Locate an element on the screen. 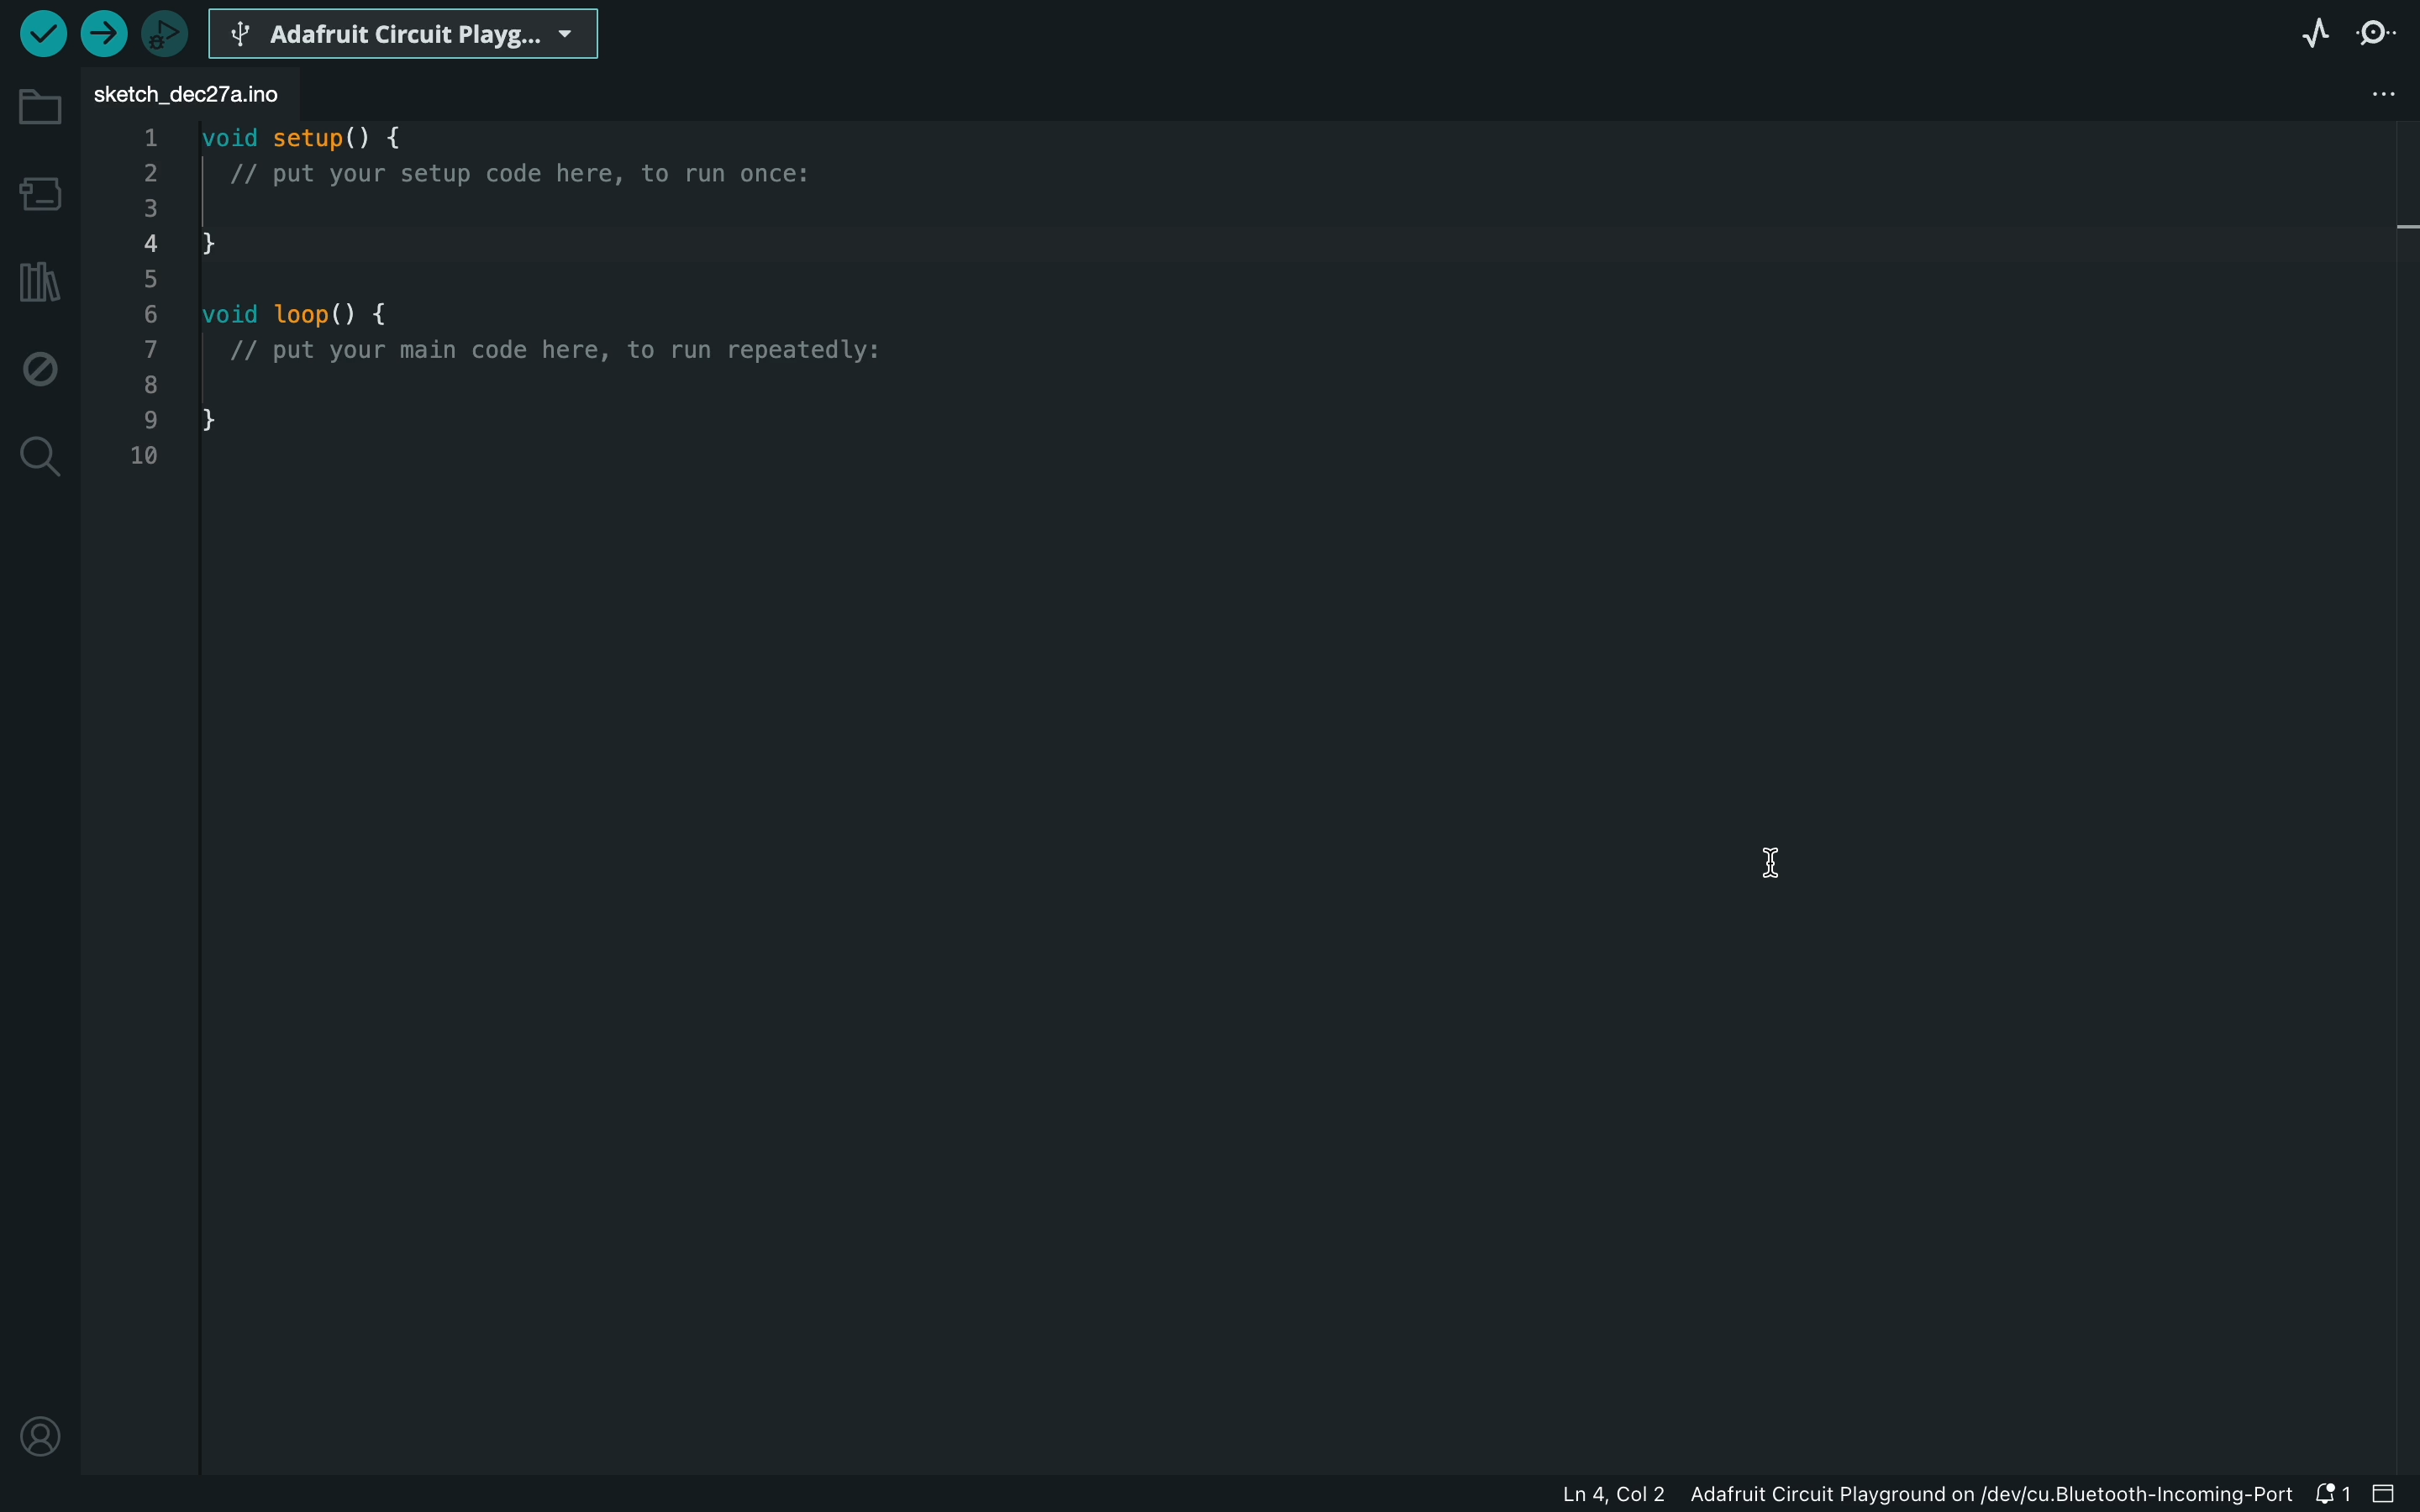 This screenshot has width=2420, height=1512. debugger is located at coordinates (168, 33).